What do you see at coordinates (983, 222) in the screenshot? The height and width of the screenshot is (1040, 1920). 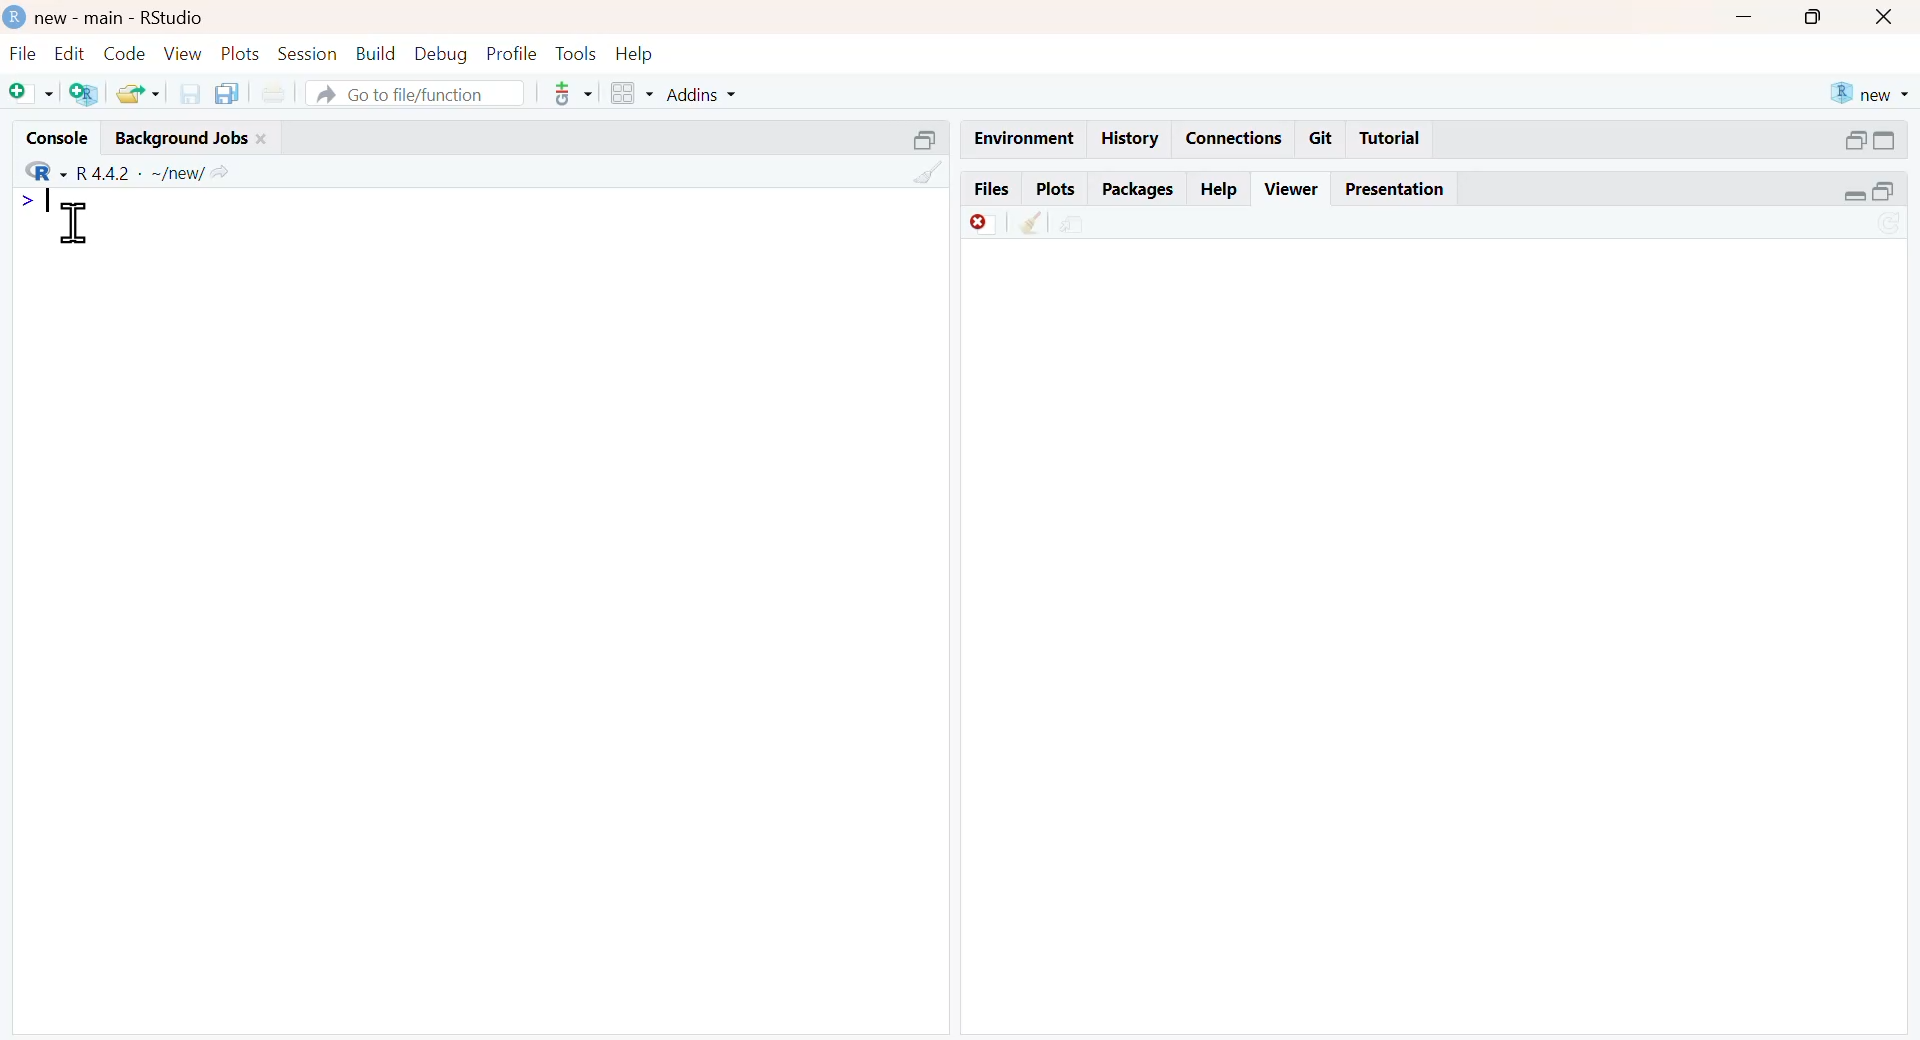 I see `offline` at bounding box center [983, 222].